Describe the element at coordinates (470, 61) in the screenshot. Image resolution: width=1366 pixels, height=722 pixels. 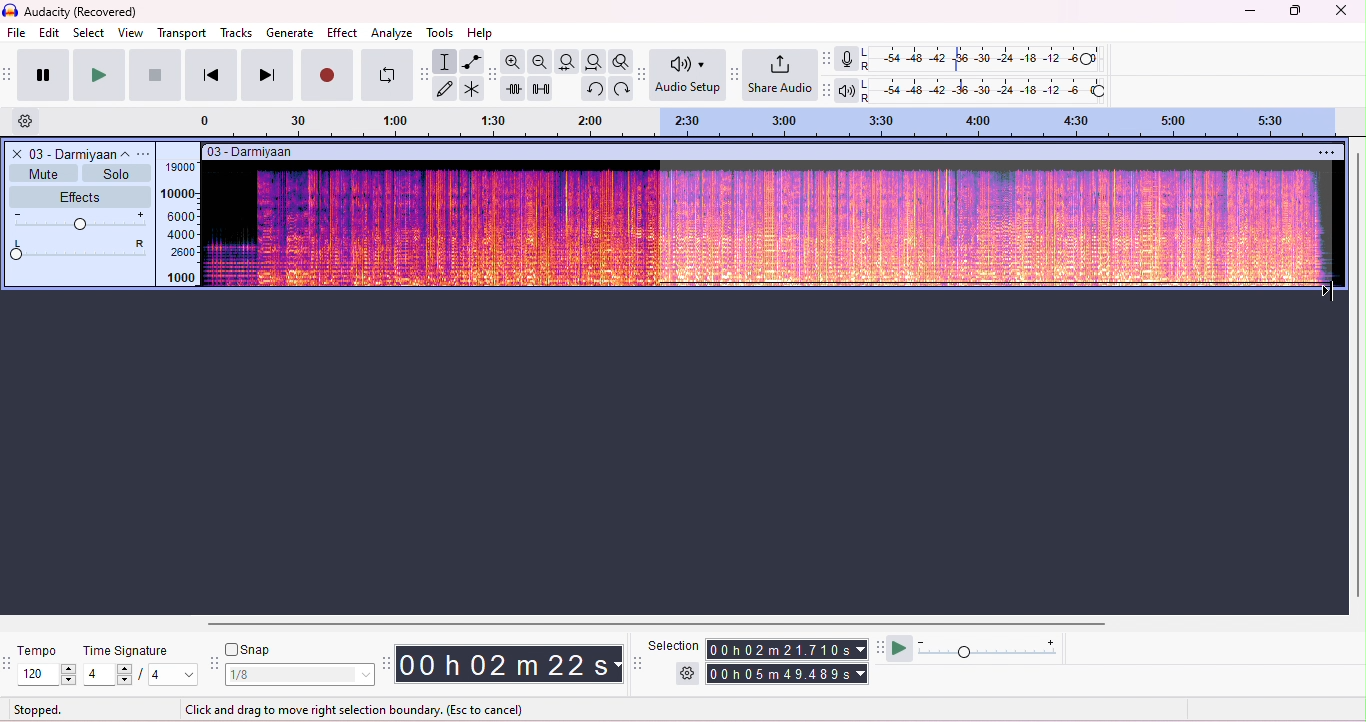
I see `envelop` at that location.